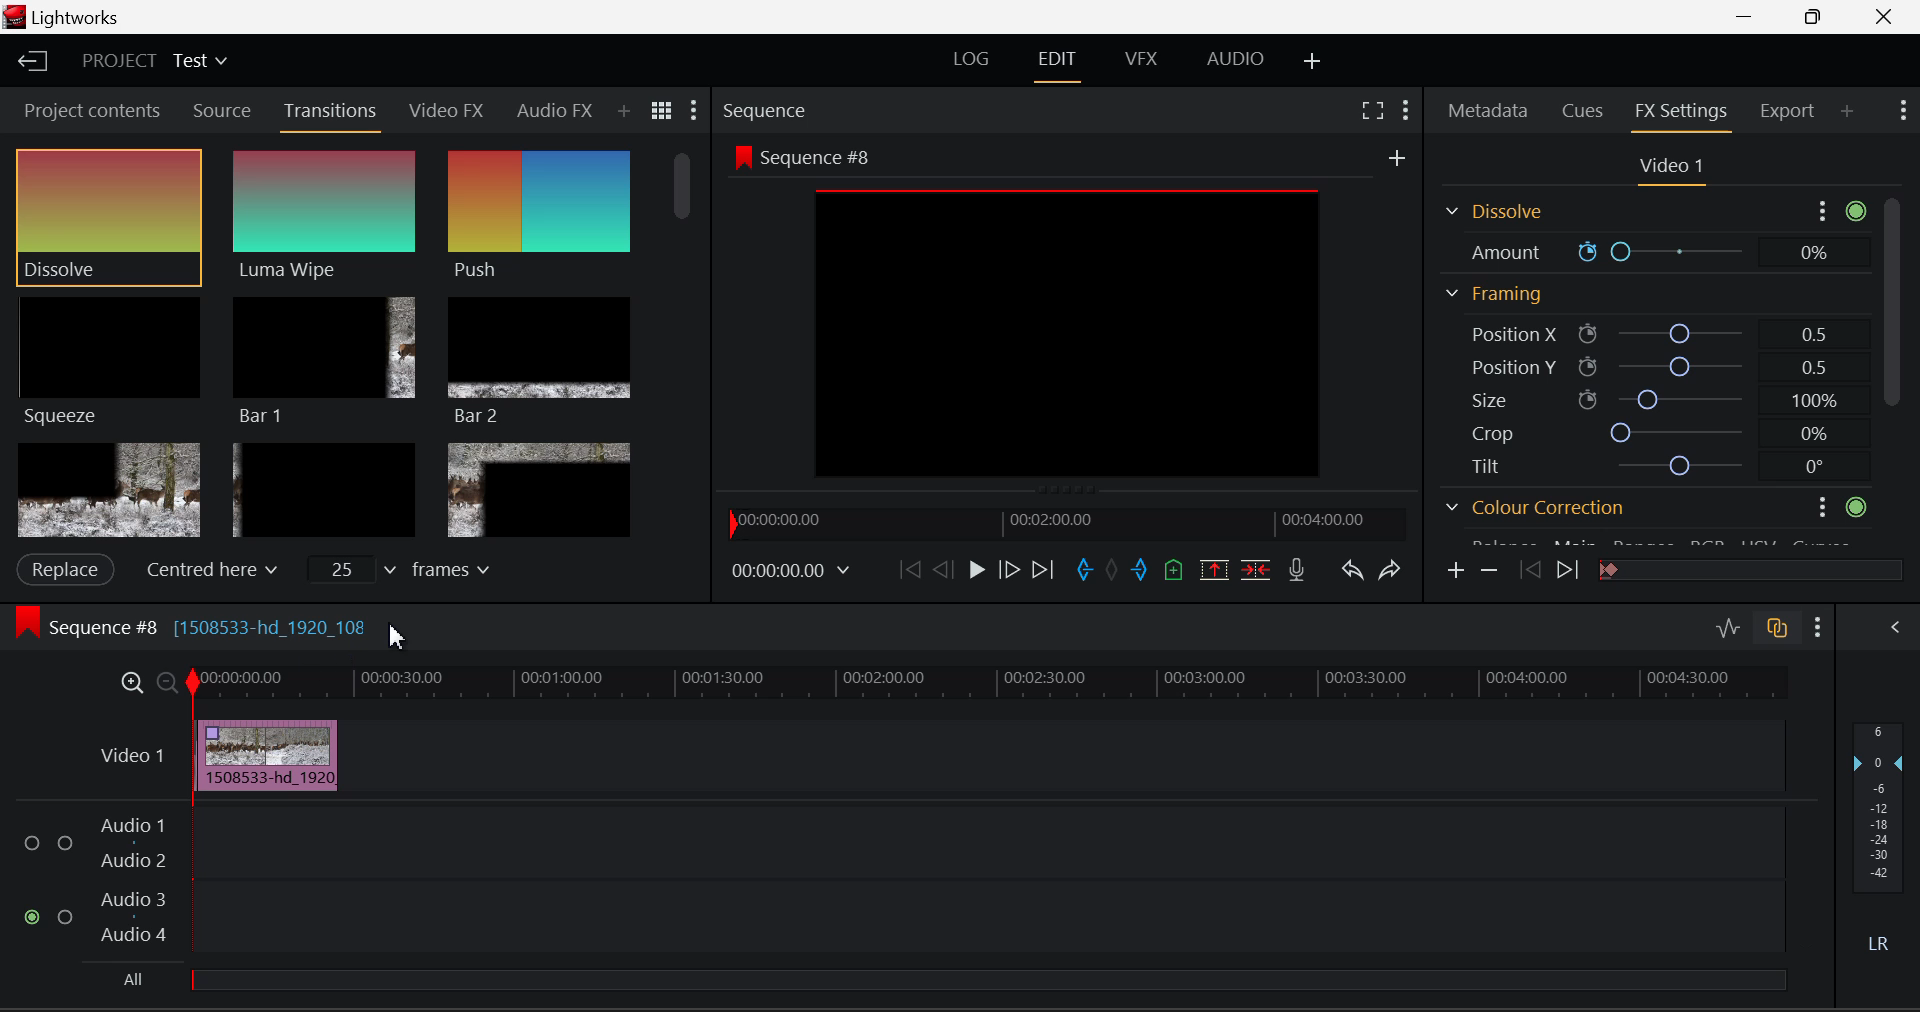  I want to click on Sequence #8 Editing Section, so click(188, 626).